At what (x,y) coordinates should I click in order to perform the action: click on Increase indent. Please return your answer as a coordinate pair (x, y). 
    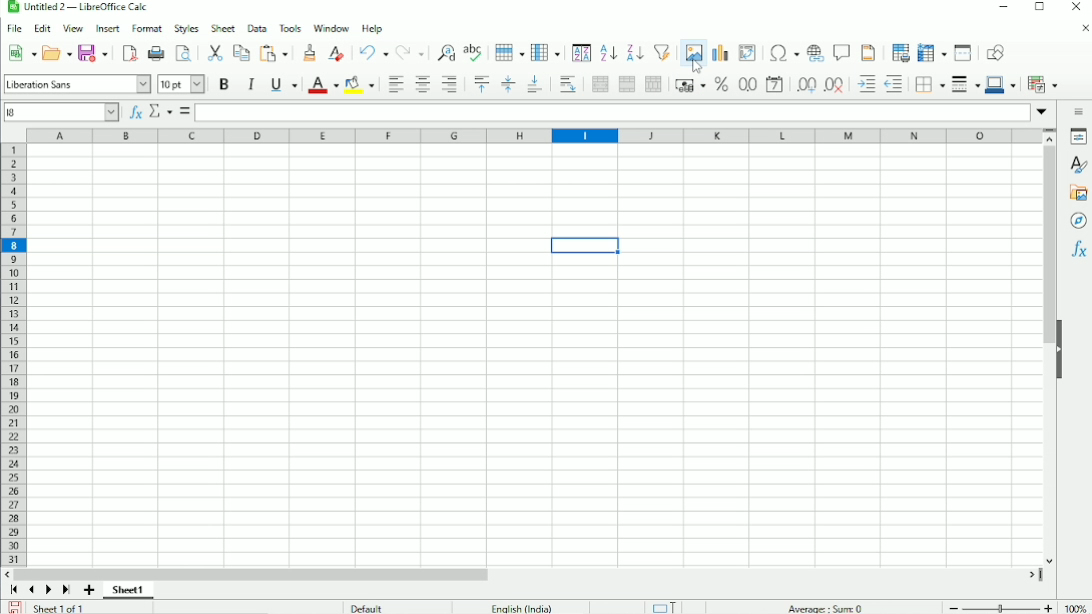
    Looking at the image, I should click on (862, 85).